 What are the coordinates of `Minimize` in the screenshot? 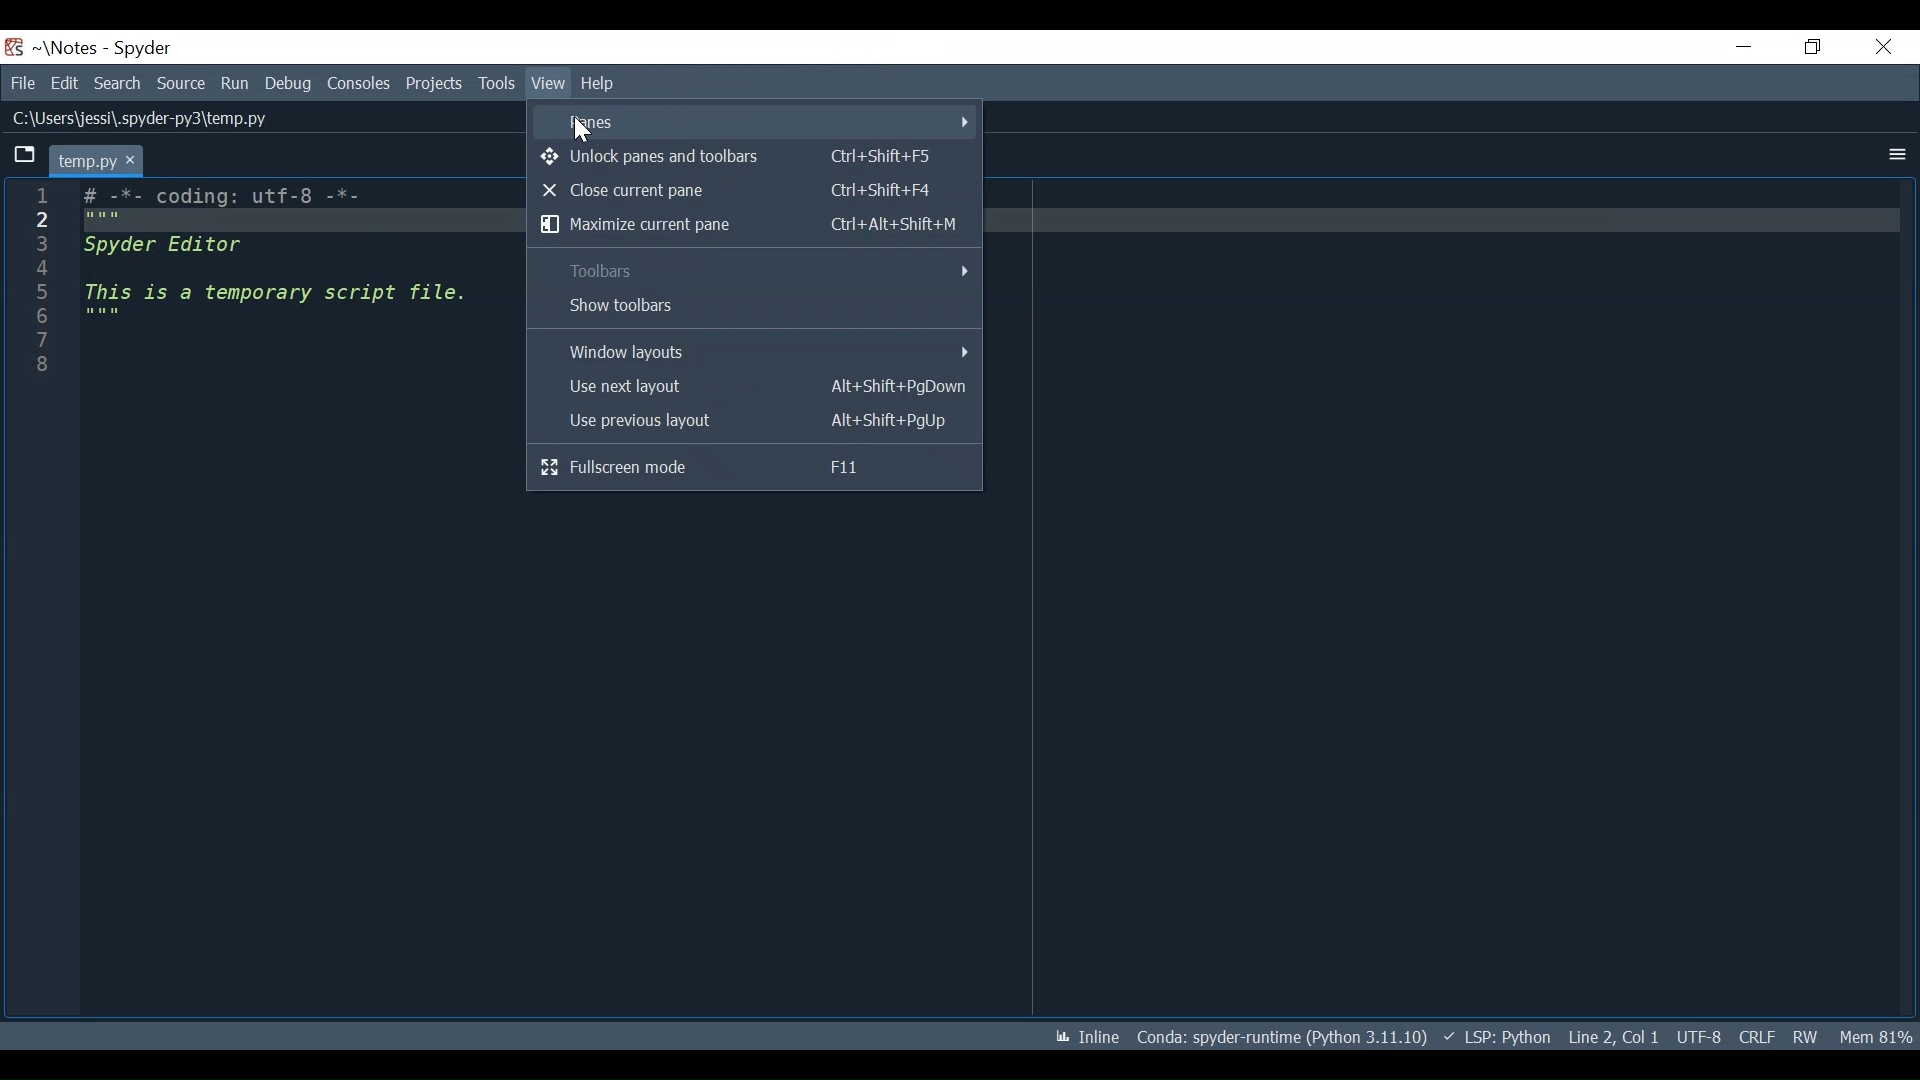 It's located at (1732, 49).